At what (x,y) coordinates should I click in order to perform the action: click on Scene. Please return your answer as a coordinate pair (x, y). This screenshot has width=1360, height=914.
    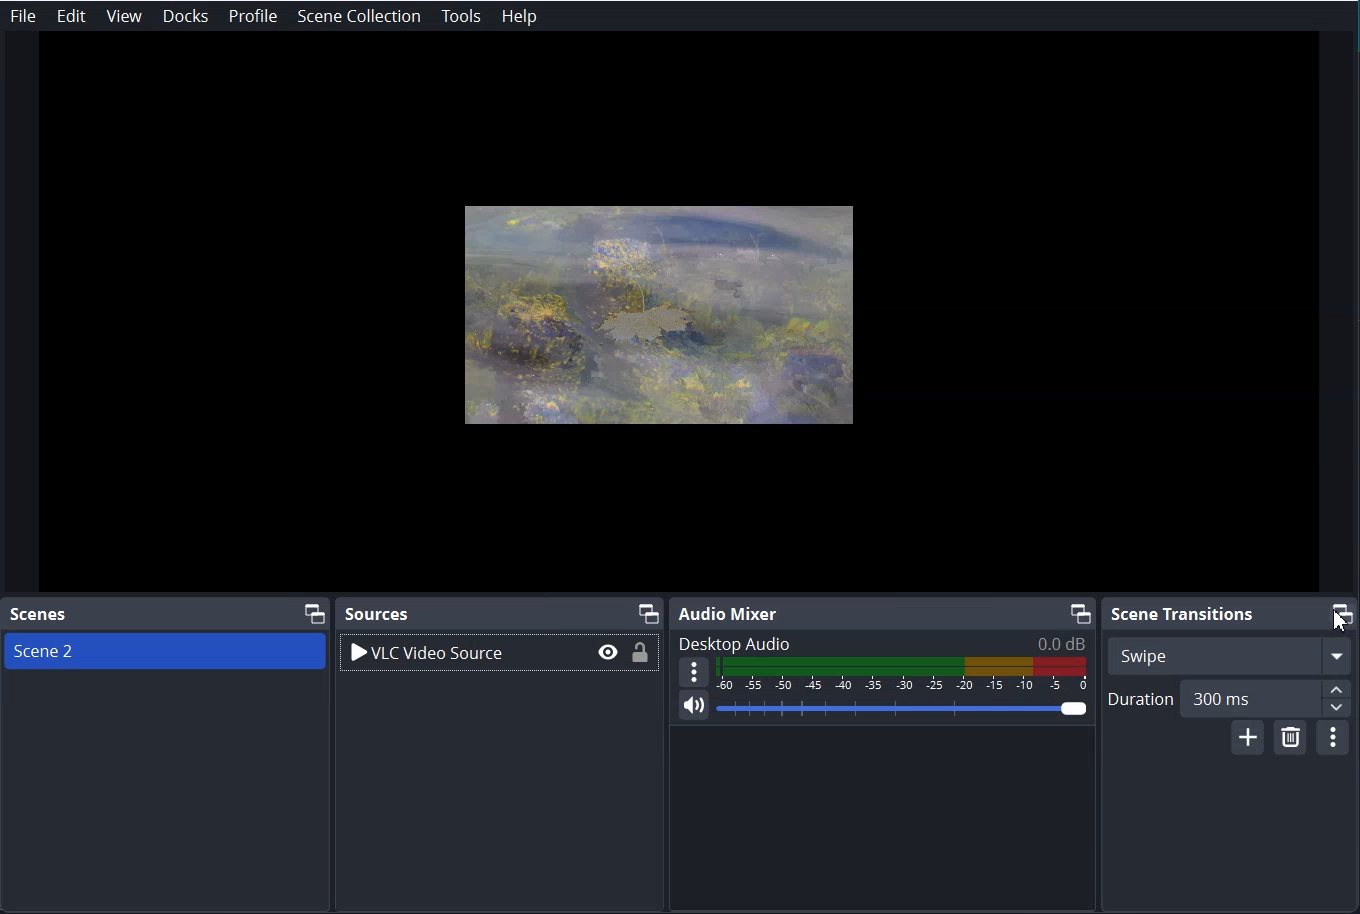
    Looking at the image, I should click on (40, 615).